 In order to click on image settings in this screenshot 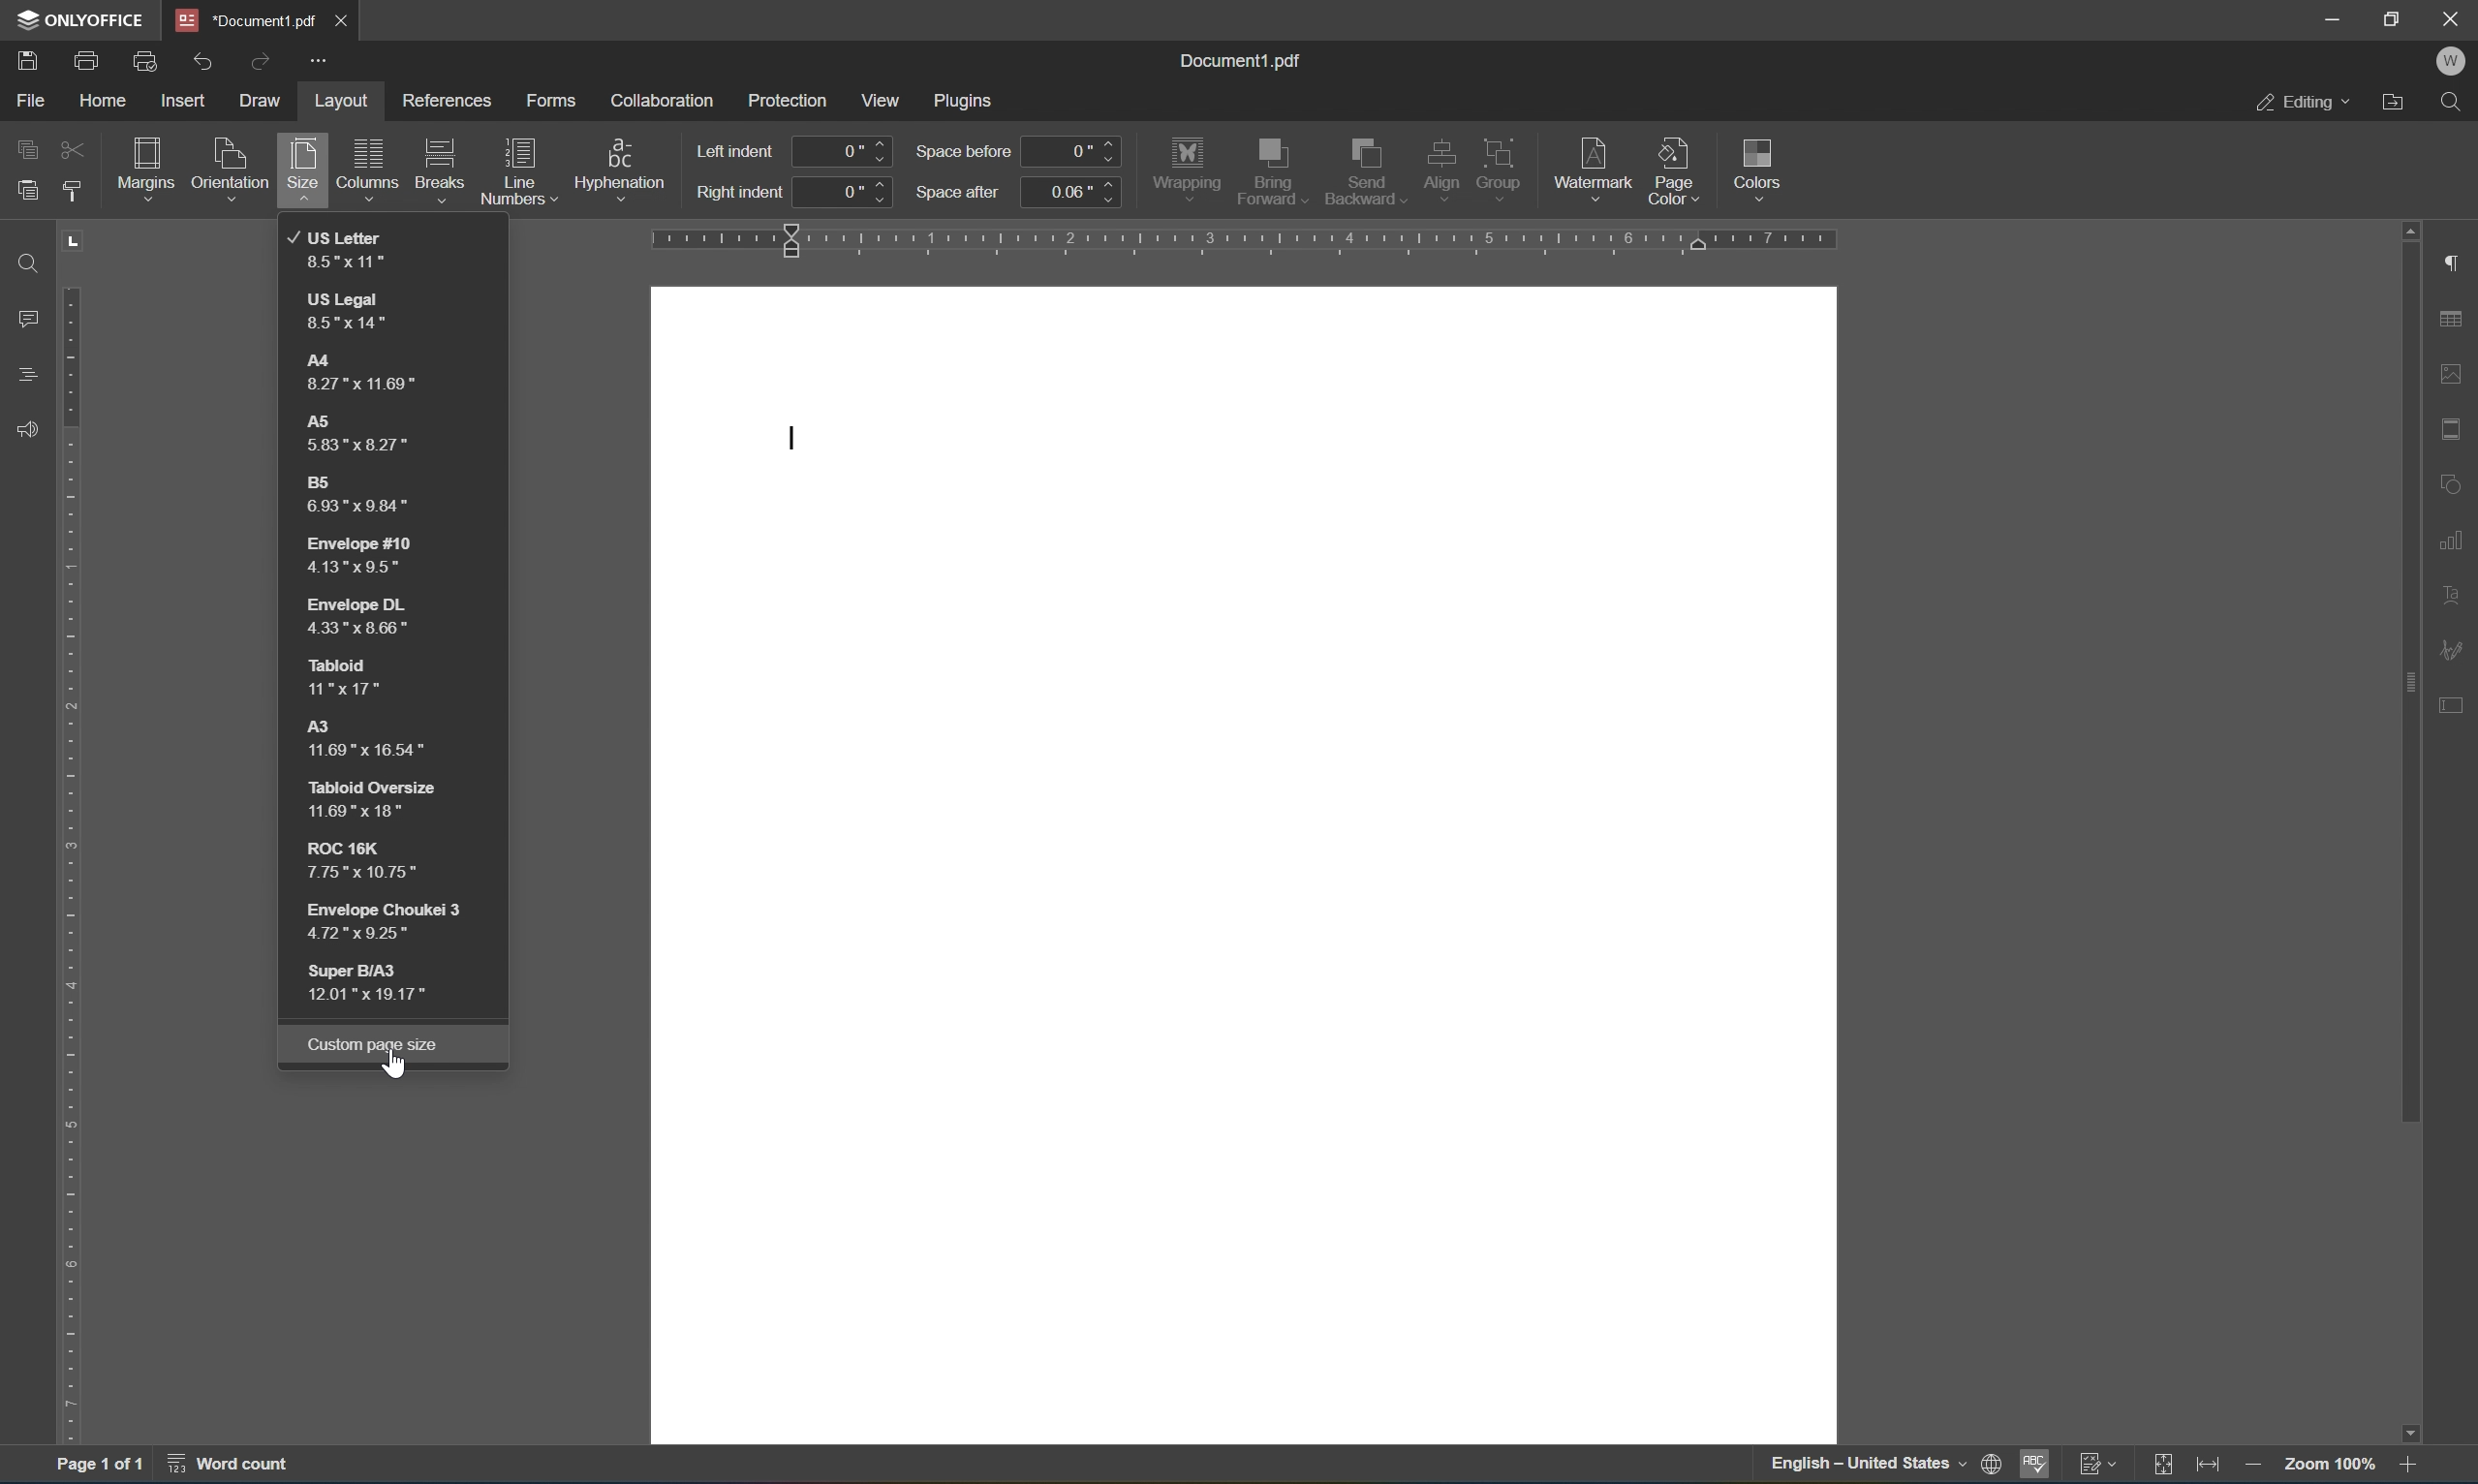, I will do `click(2453, 377)`.